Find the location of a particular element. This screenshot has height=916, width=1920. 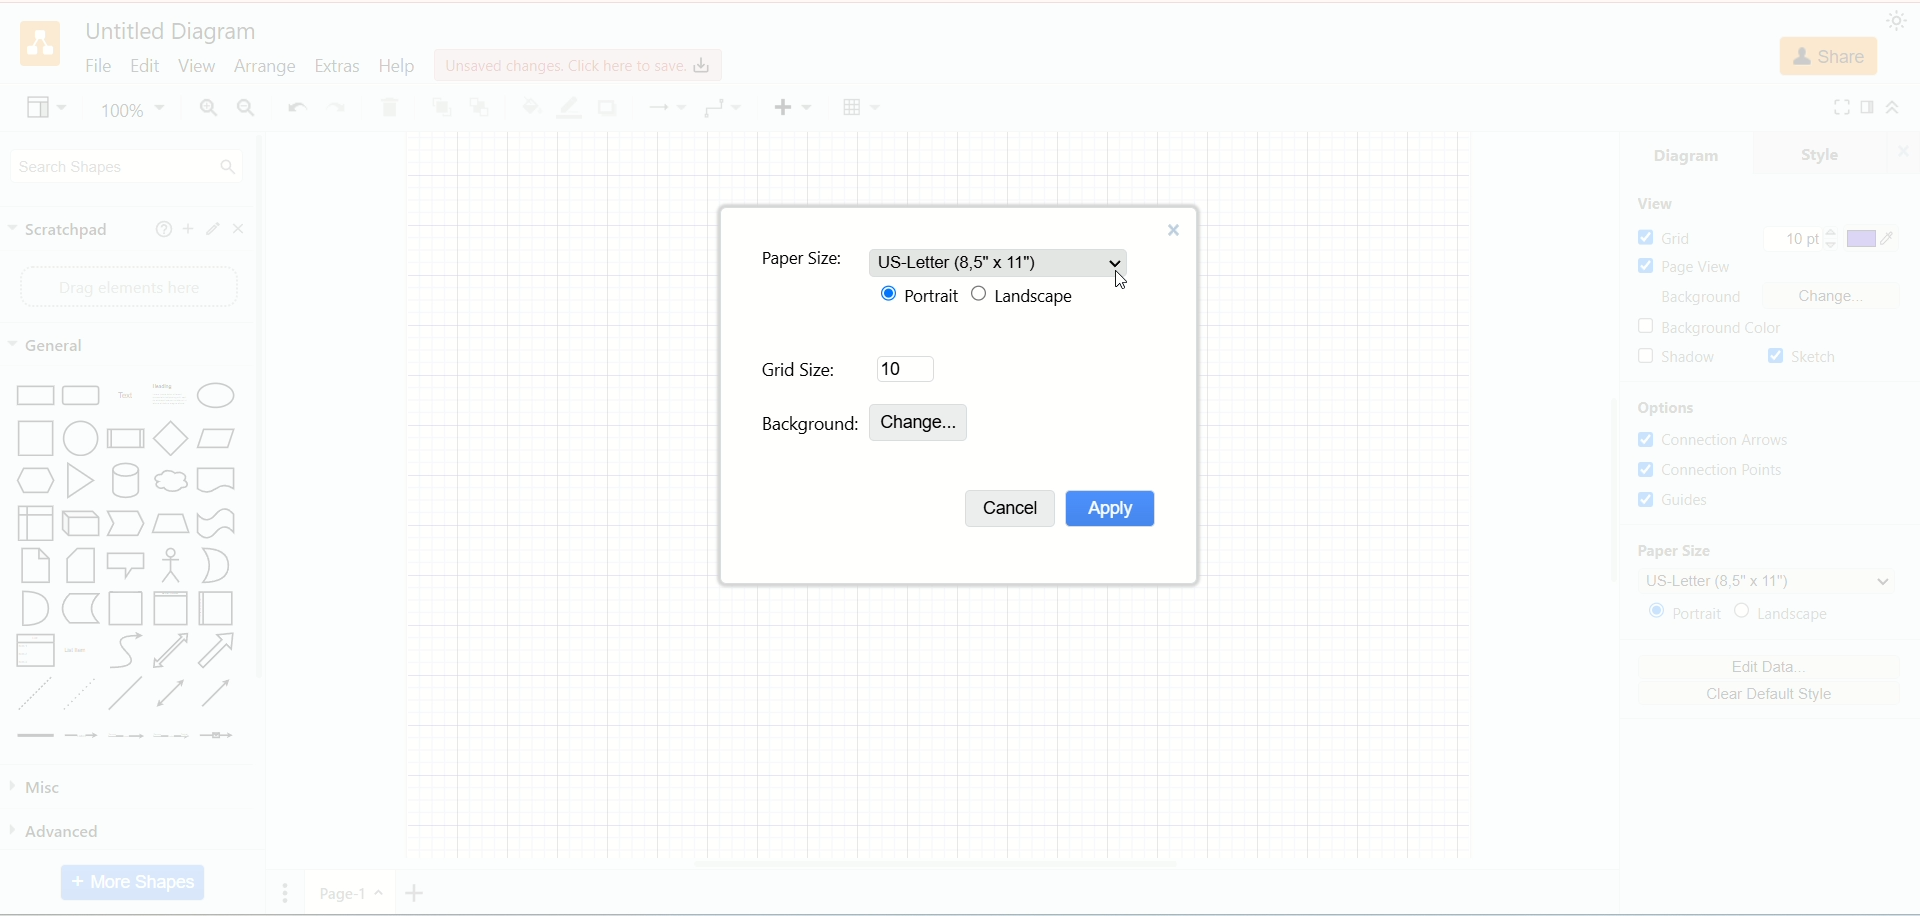

List Item is located at coordinates (74, 648).